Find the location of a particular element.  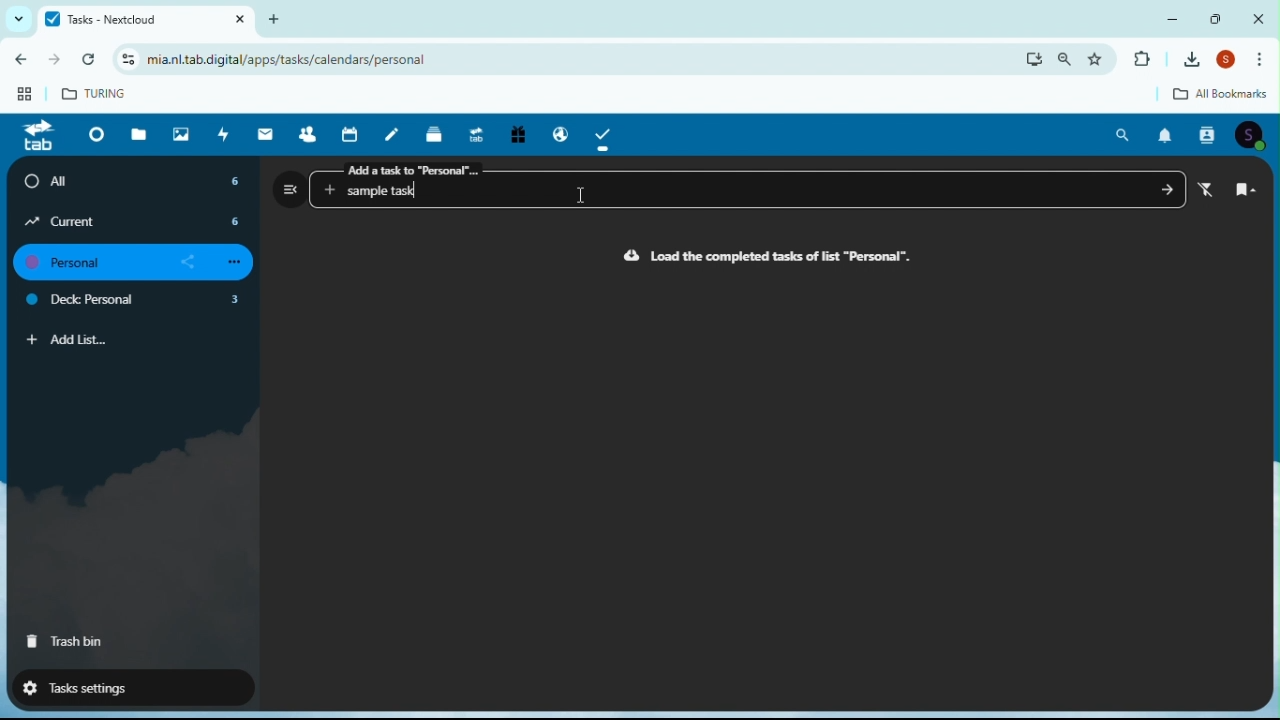

Calendar is located at coordinates (353, 134).